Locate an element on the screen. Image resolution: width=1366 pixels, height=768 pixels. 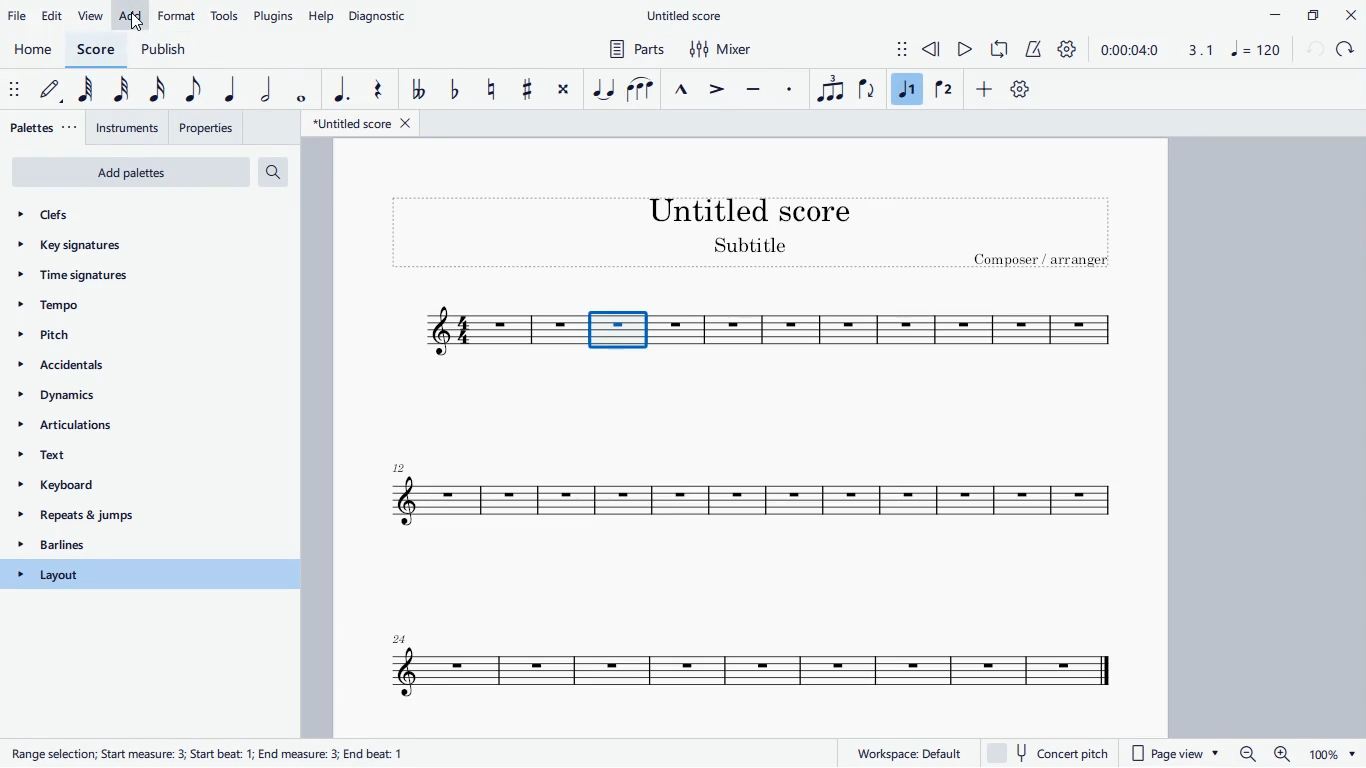
score subtitle is located at coordinates (754, 247).